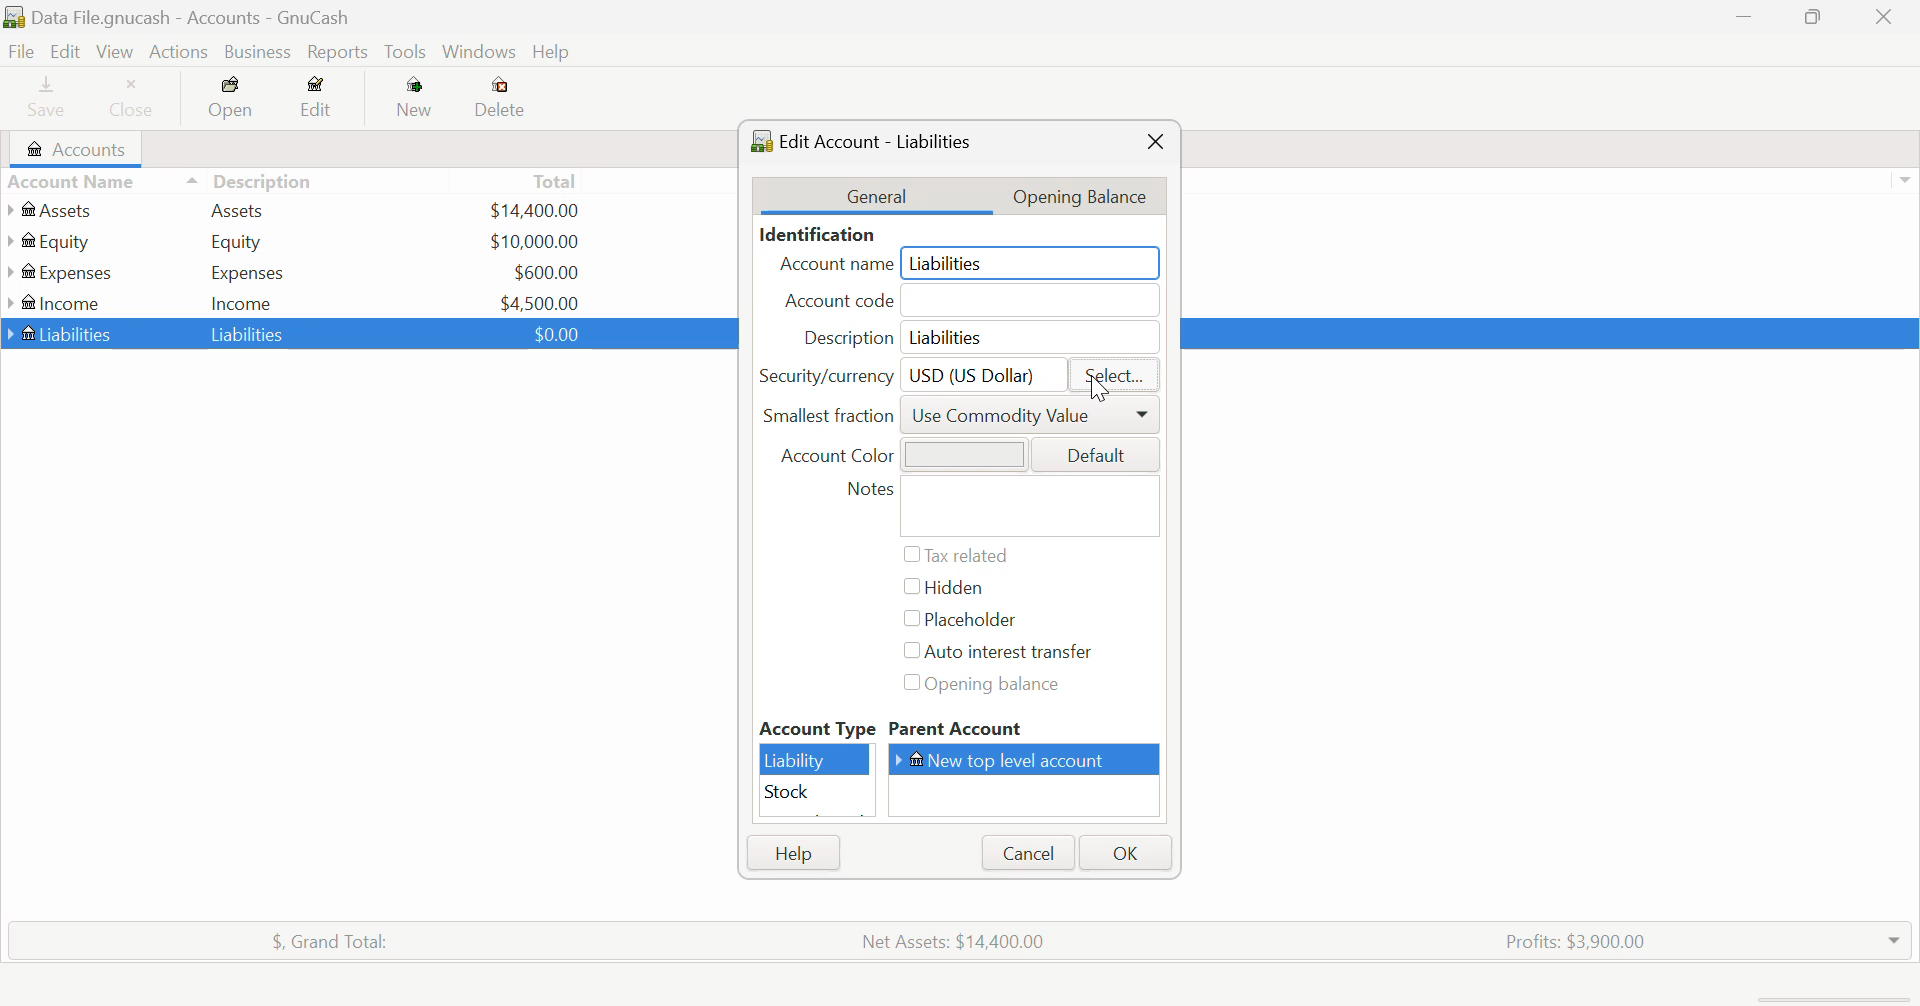  What do you see at coordinates (974, 302) in the screenshot?
I see `Account code` at bounding box center [974, 302].